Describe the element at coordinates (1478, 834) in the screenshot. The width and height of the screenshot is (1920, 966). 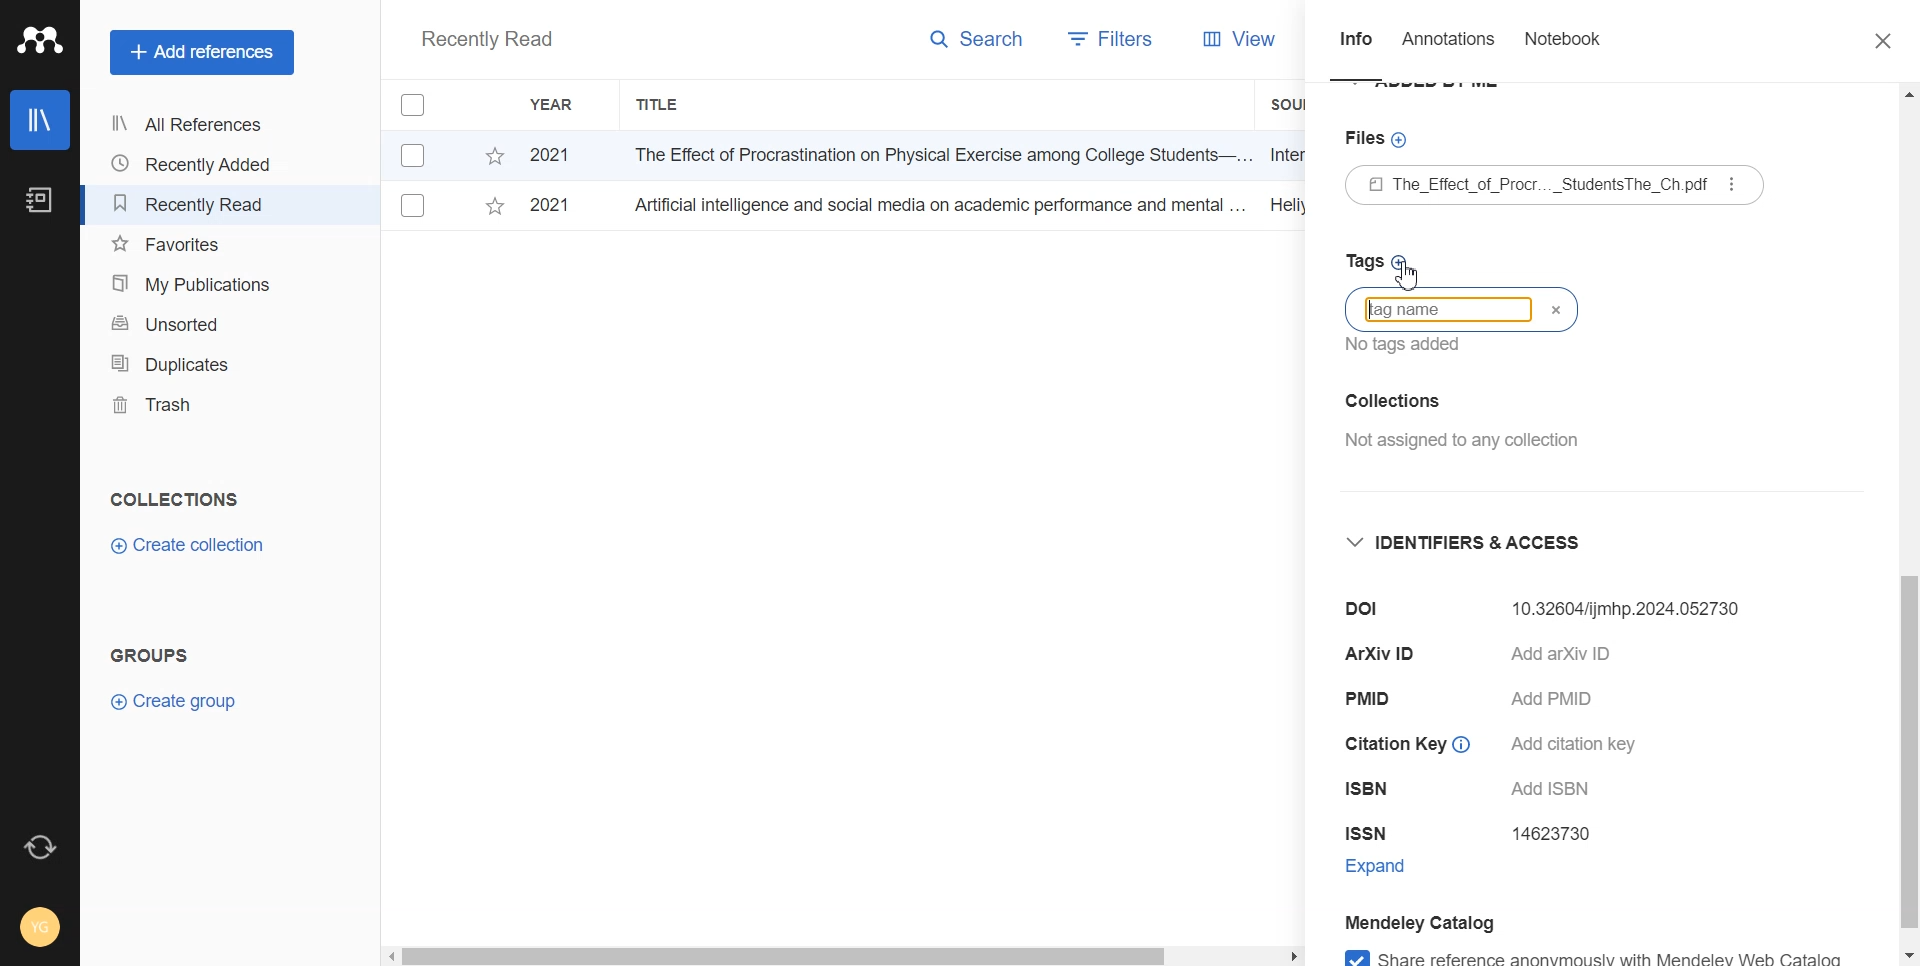
I see `ISSN 14623730` at that location.